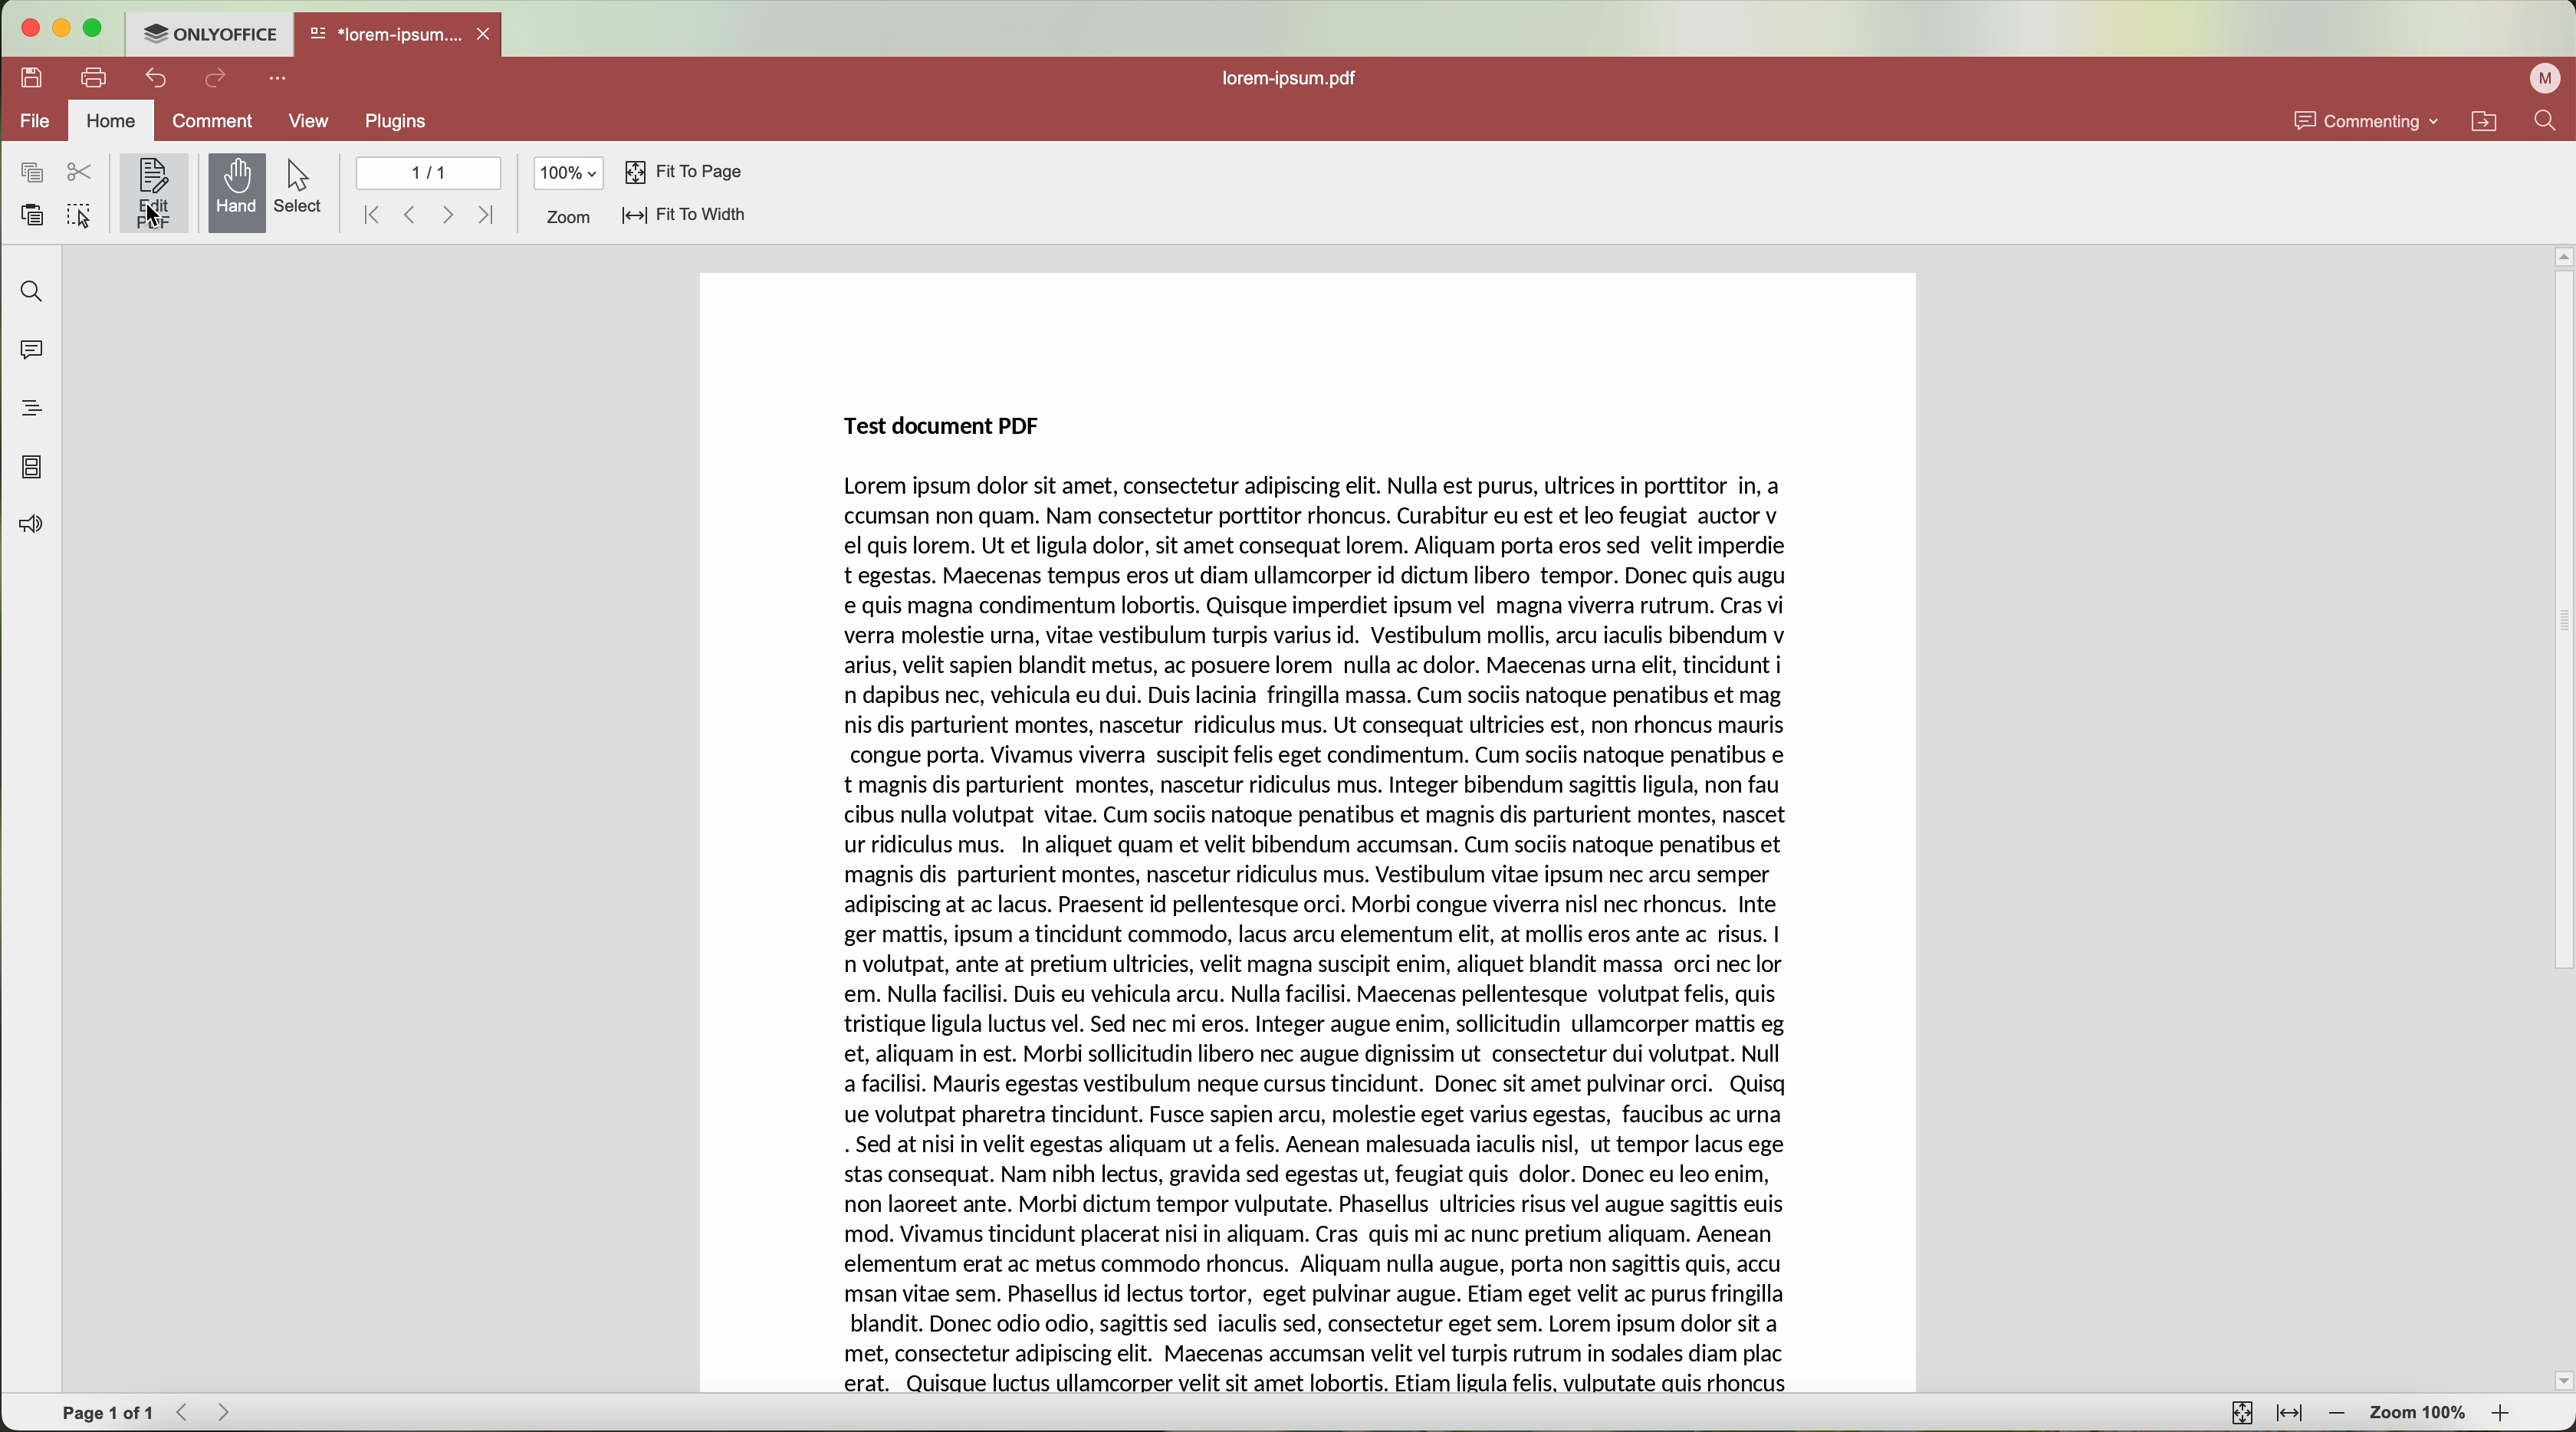  Describe the element at coordinates (948, 428) in the screenshot. I see `Test document PDF` at that location.